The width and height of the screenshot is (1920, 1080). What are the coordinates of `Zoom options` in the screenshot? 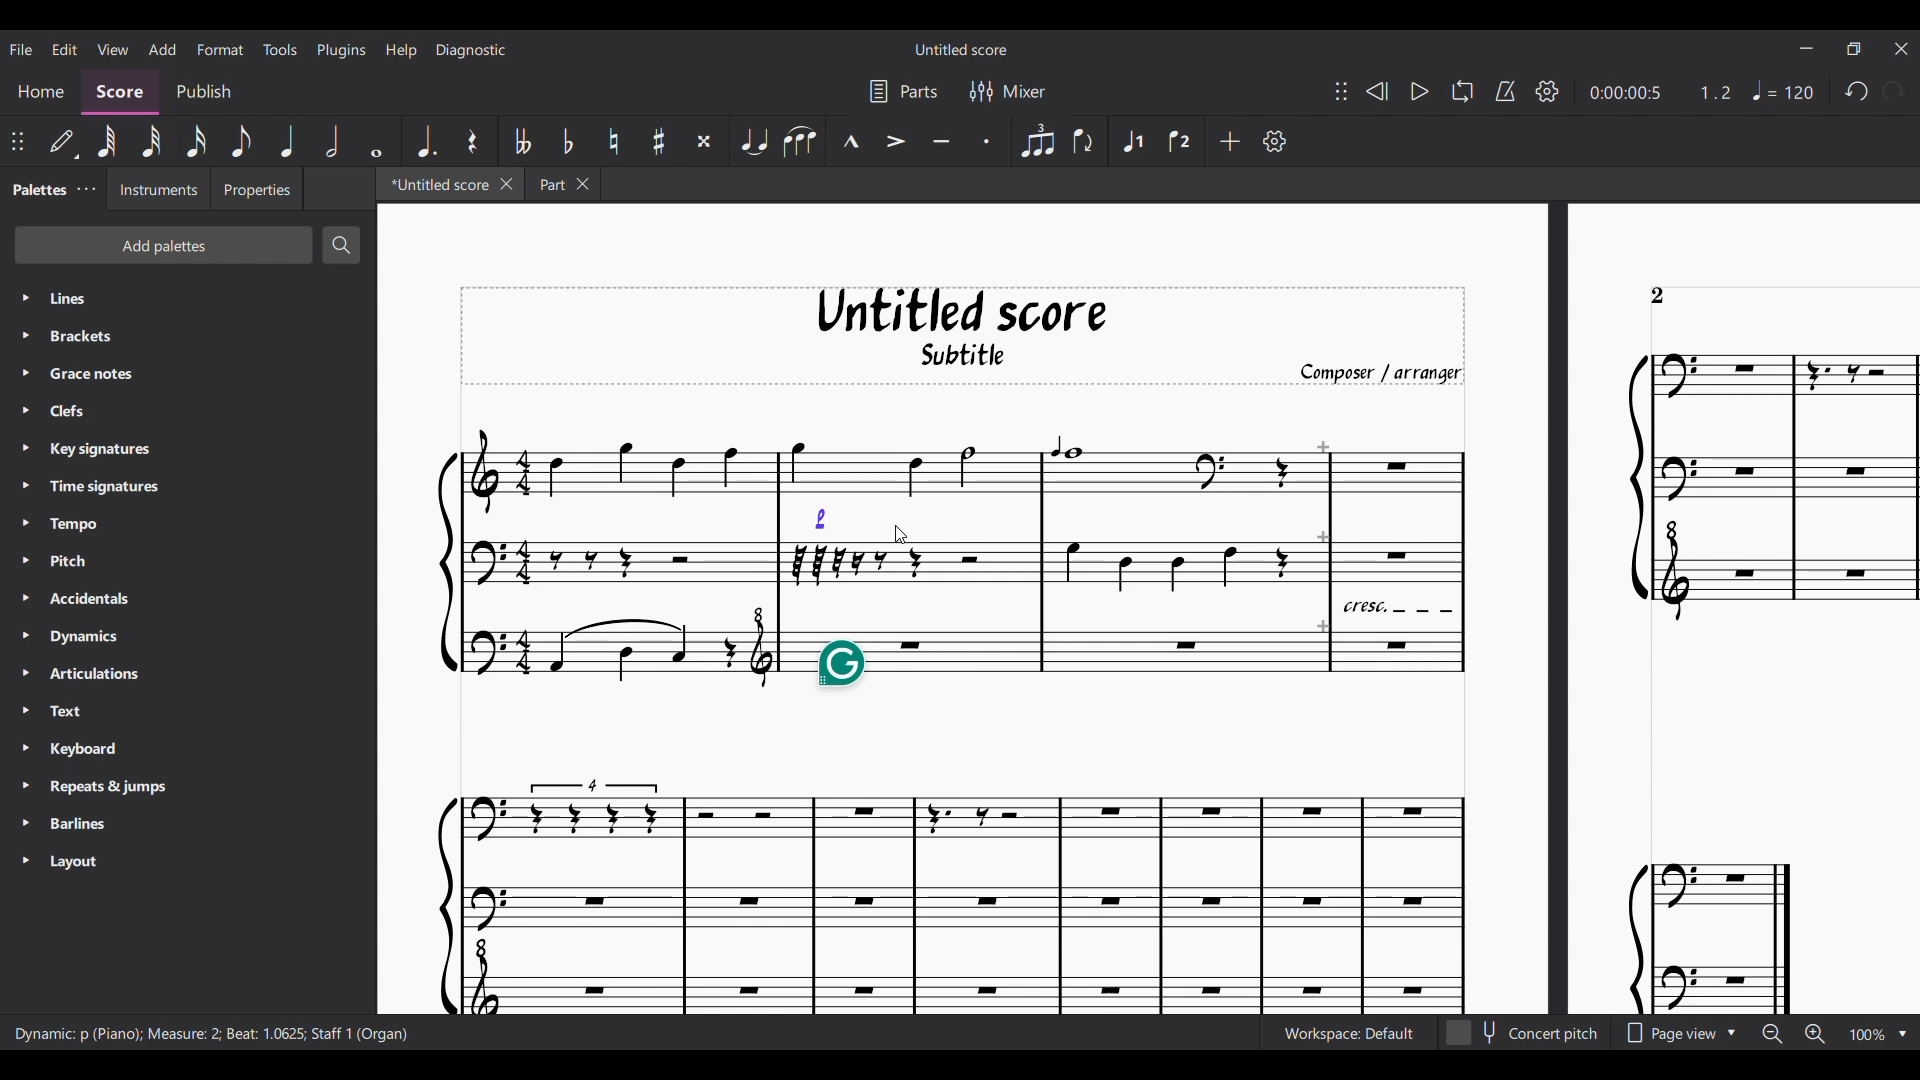 It's located at (1902, 1034).